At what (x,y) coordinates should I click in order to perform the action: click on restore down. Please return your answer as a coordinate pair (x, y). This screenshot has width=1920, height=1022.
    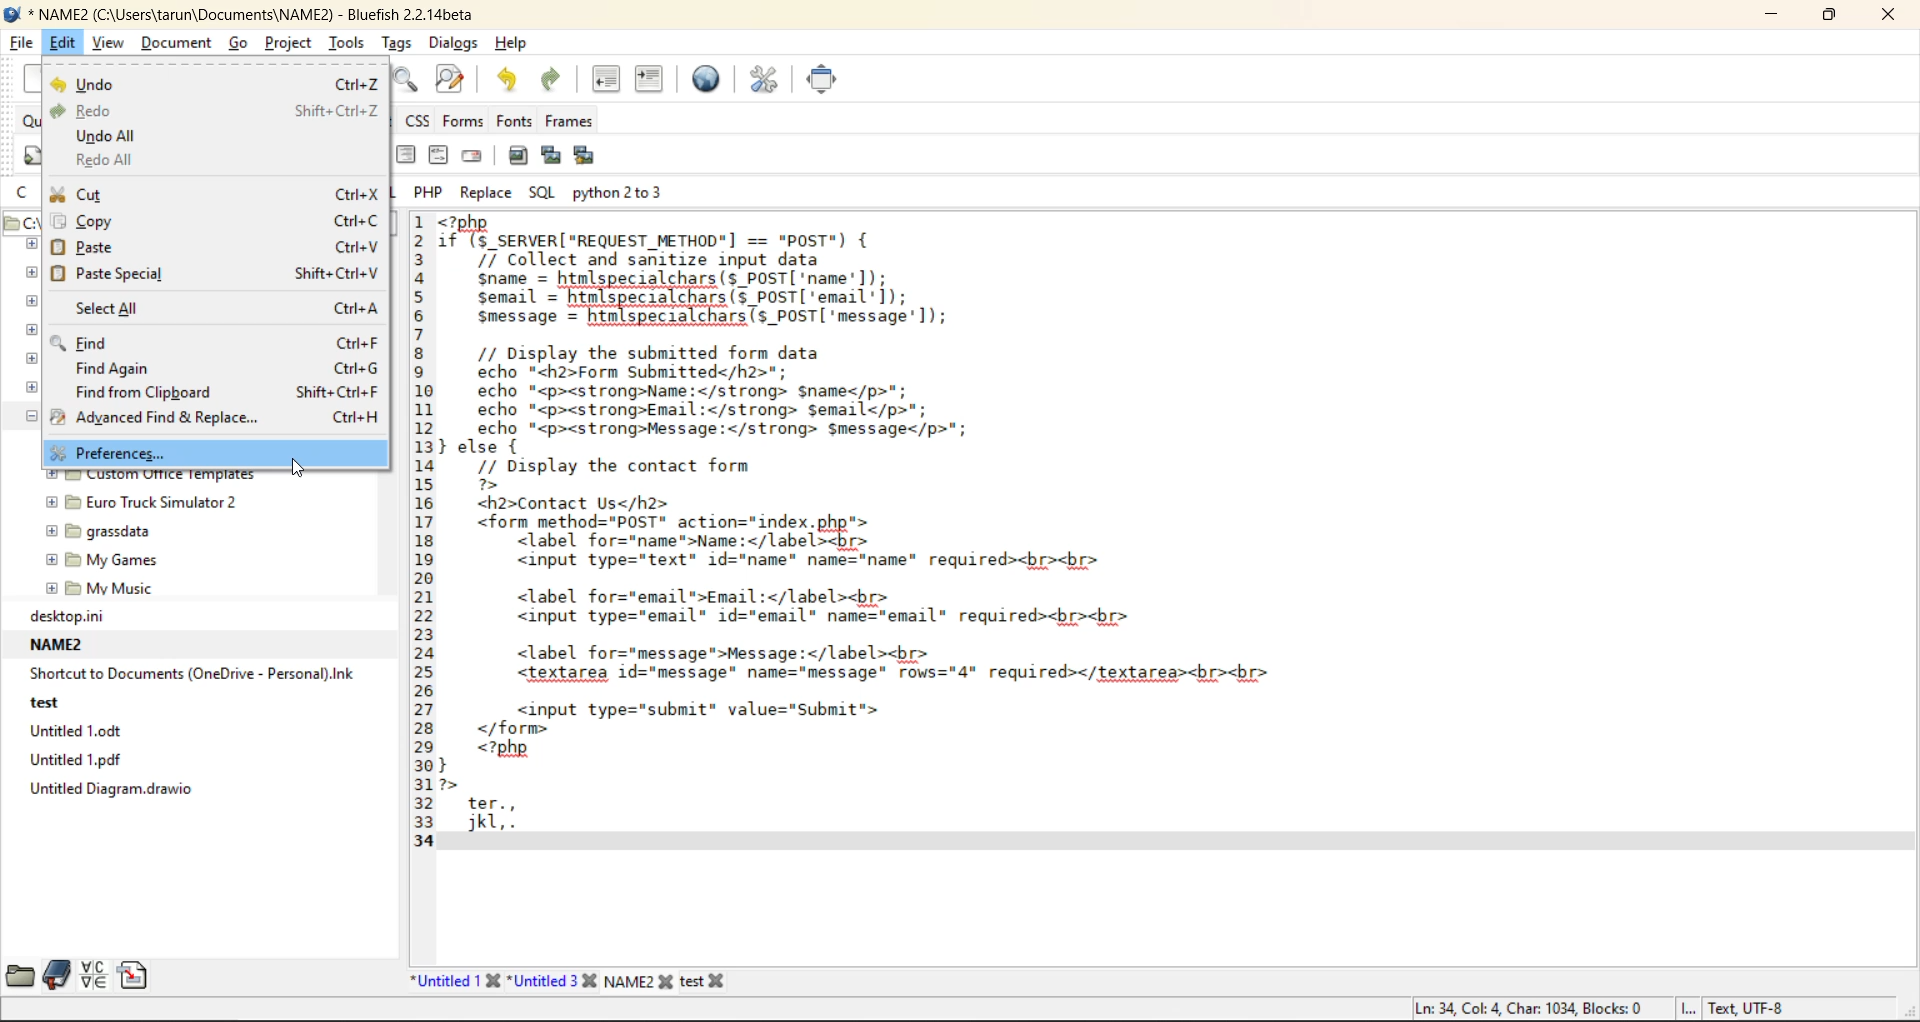
    Looking at the image, I should click on (1834, 17).